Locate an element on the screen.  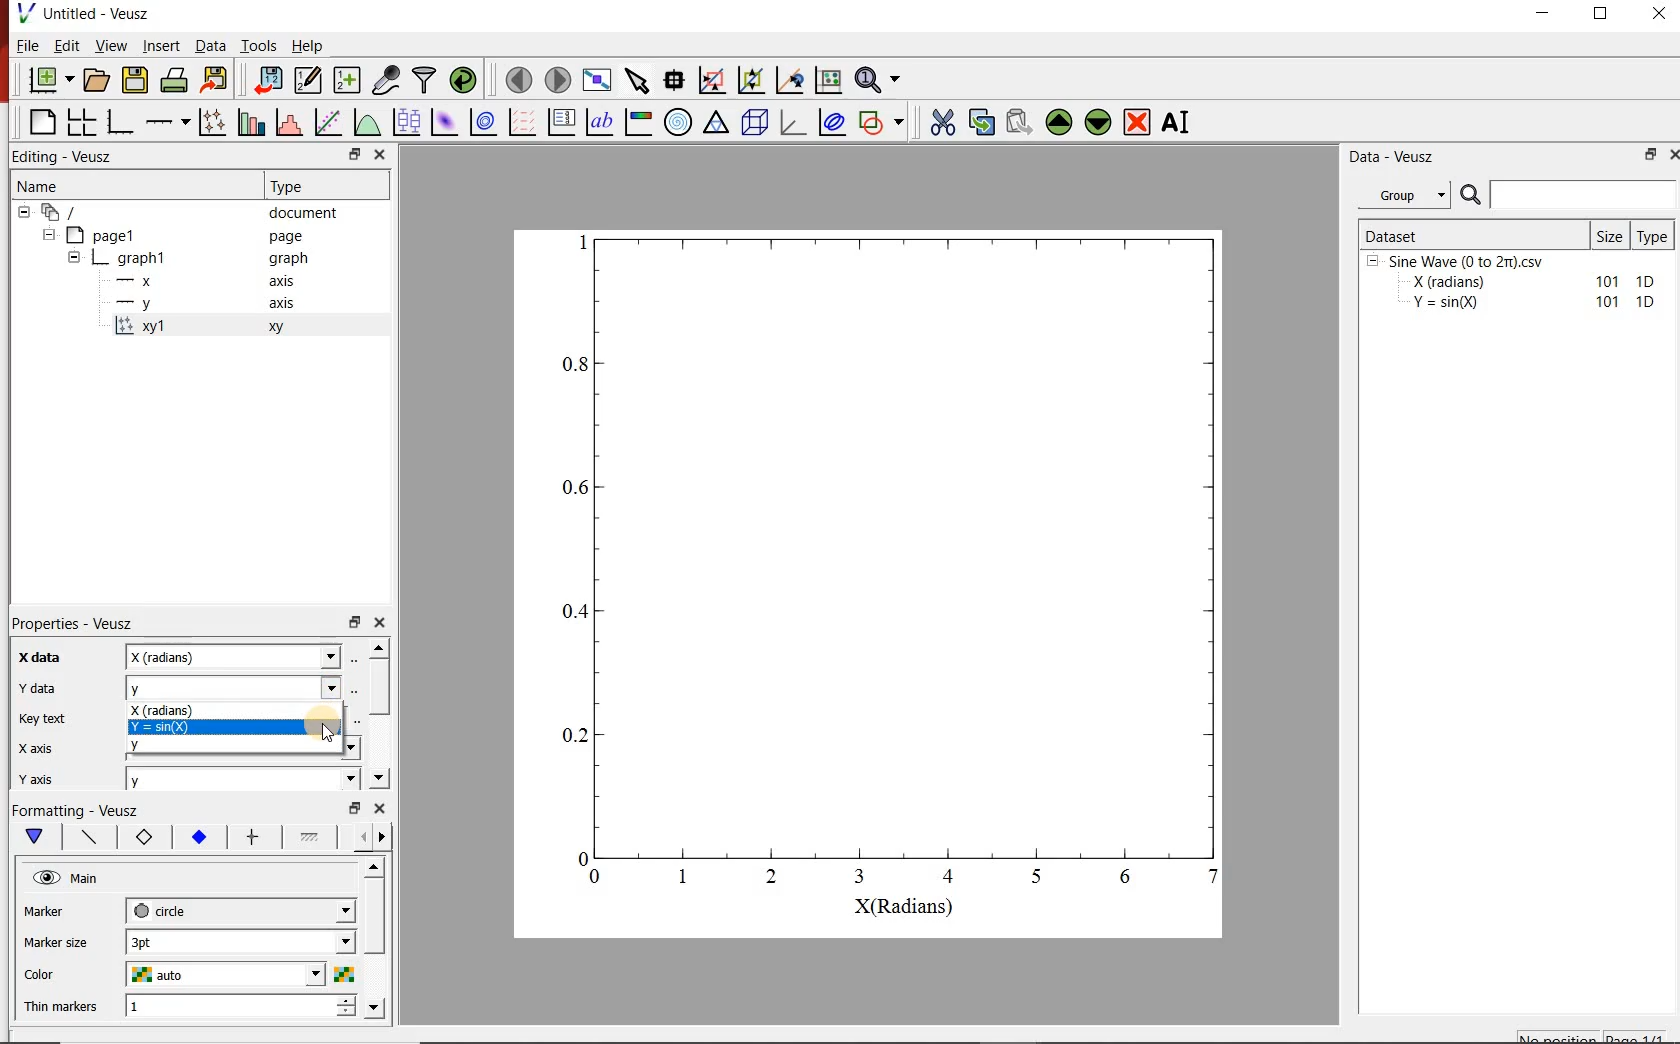
plot a vector field is located at coordinates (523, 121).